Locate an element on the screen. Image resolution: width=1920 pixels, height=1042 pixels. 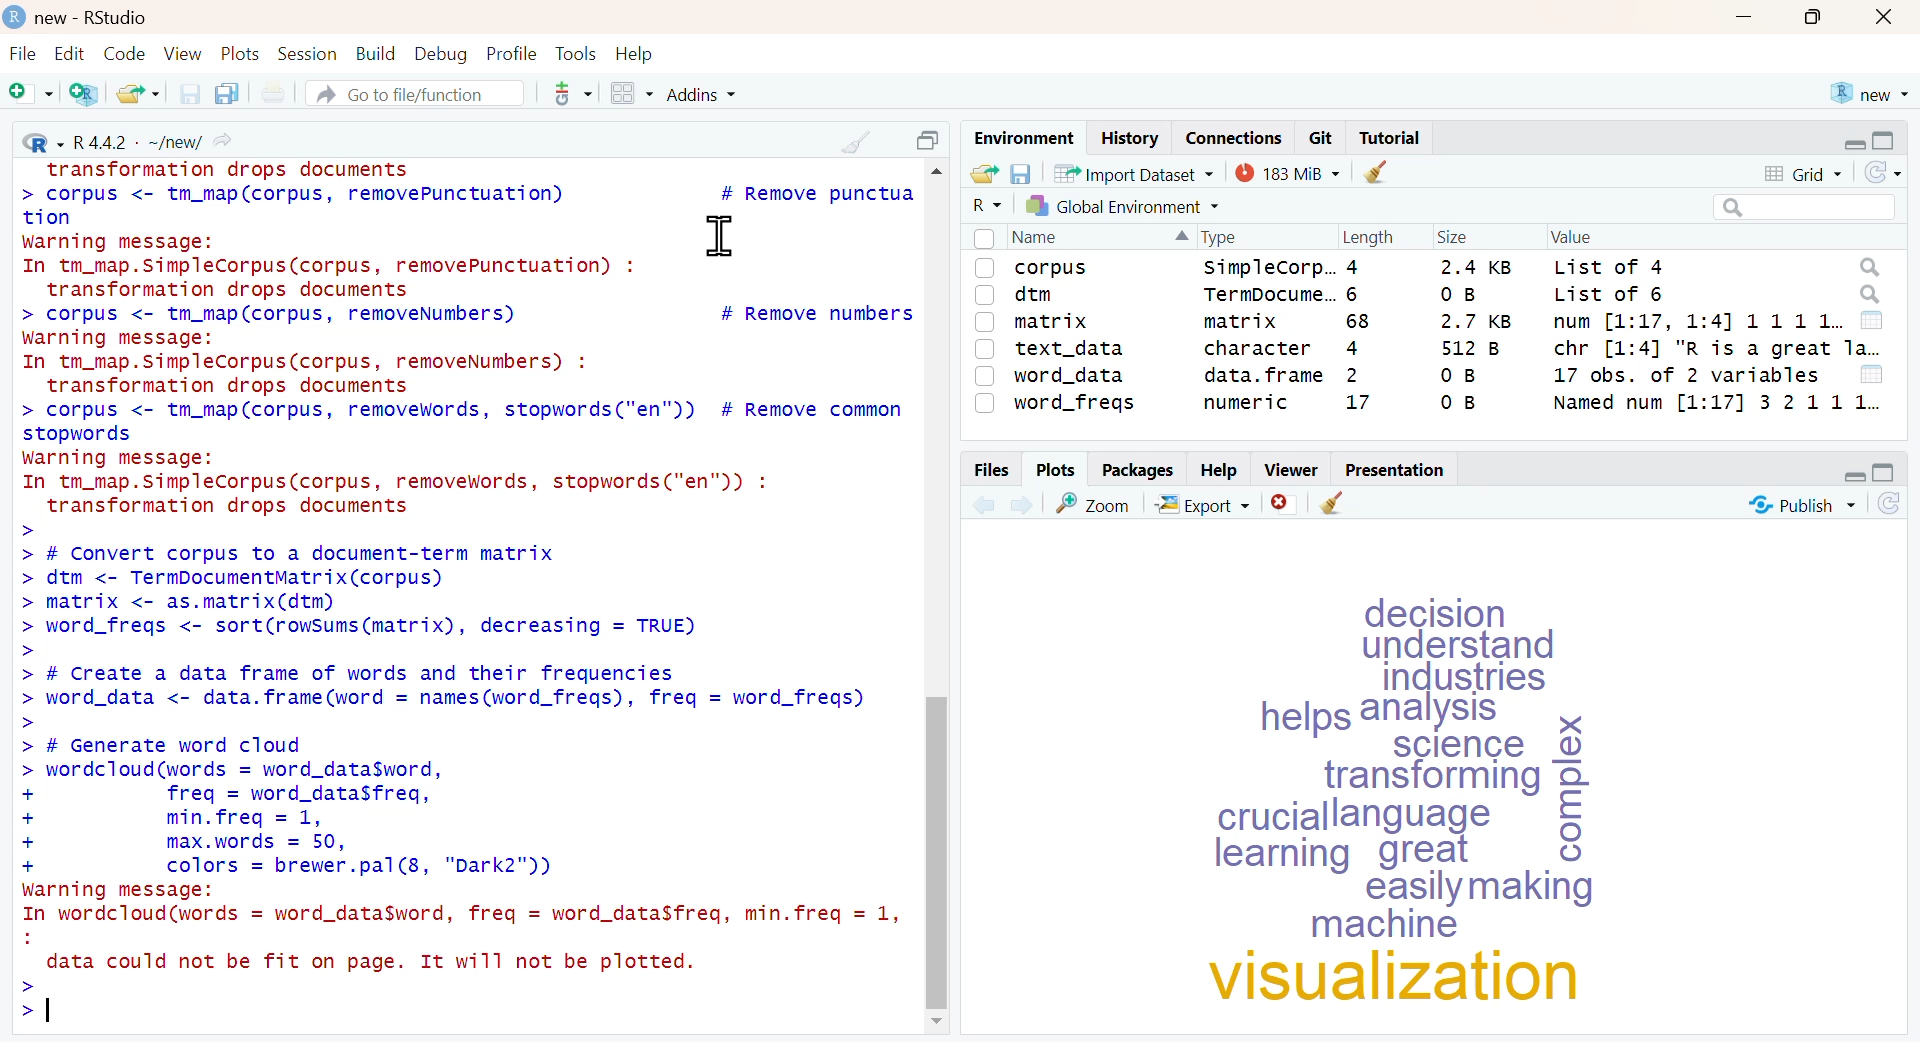
2.7 KB is located at coordinates (1474, 321).